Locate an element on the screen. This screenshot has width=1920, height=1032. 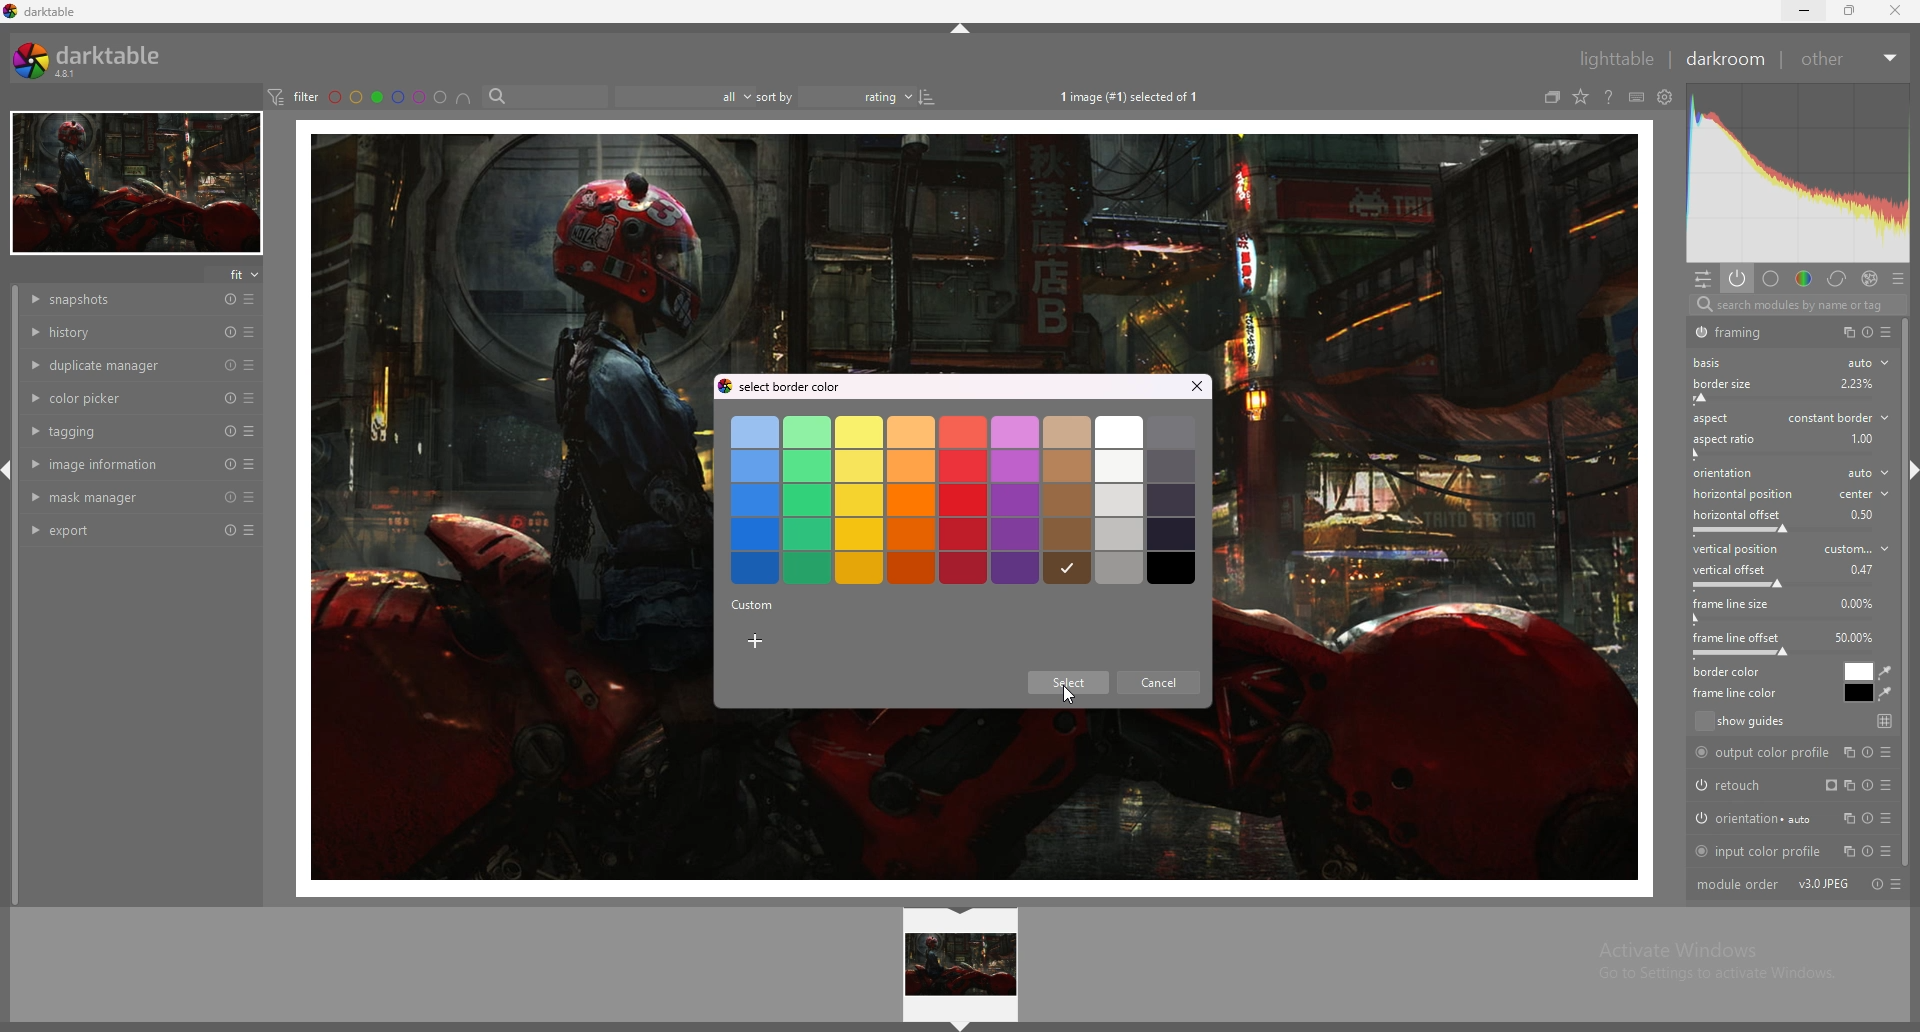
version info is located at coordinates (1823, 884).